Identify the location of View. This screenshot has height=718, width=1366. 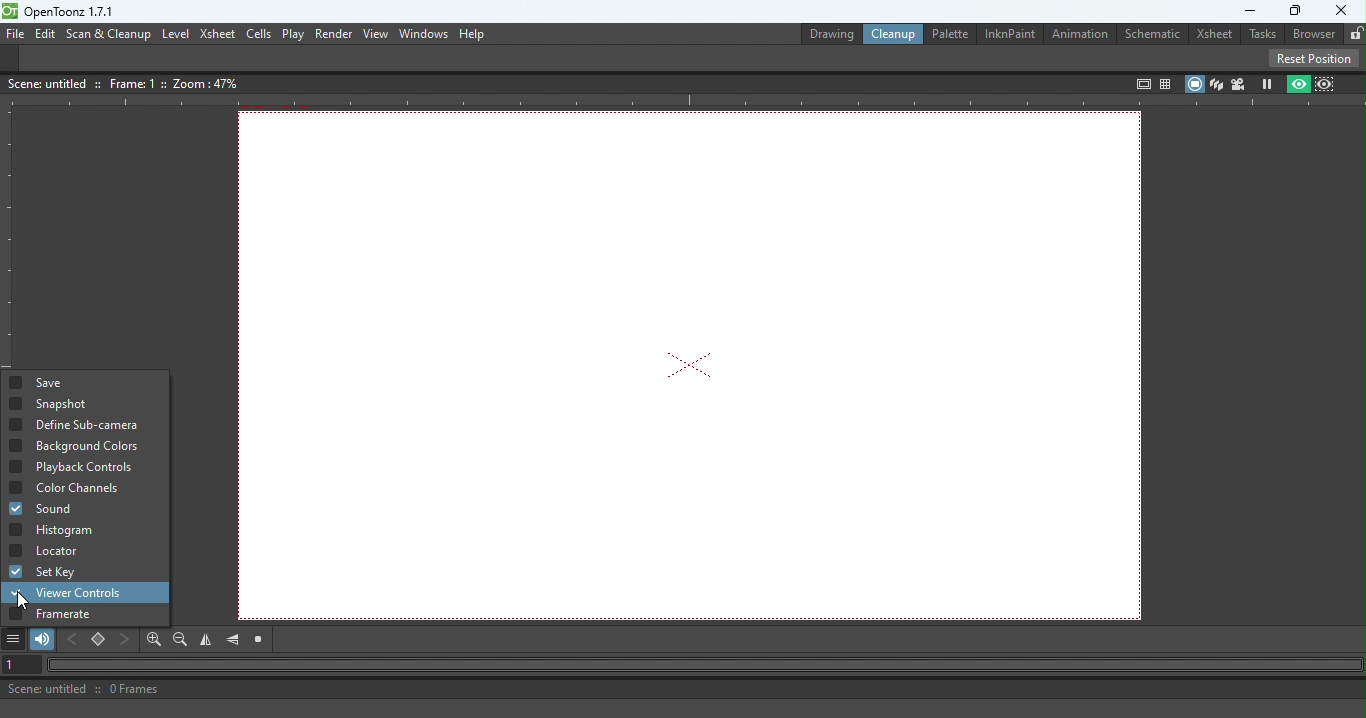
(375, 34).